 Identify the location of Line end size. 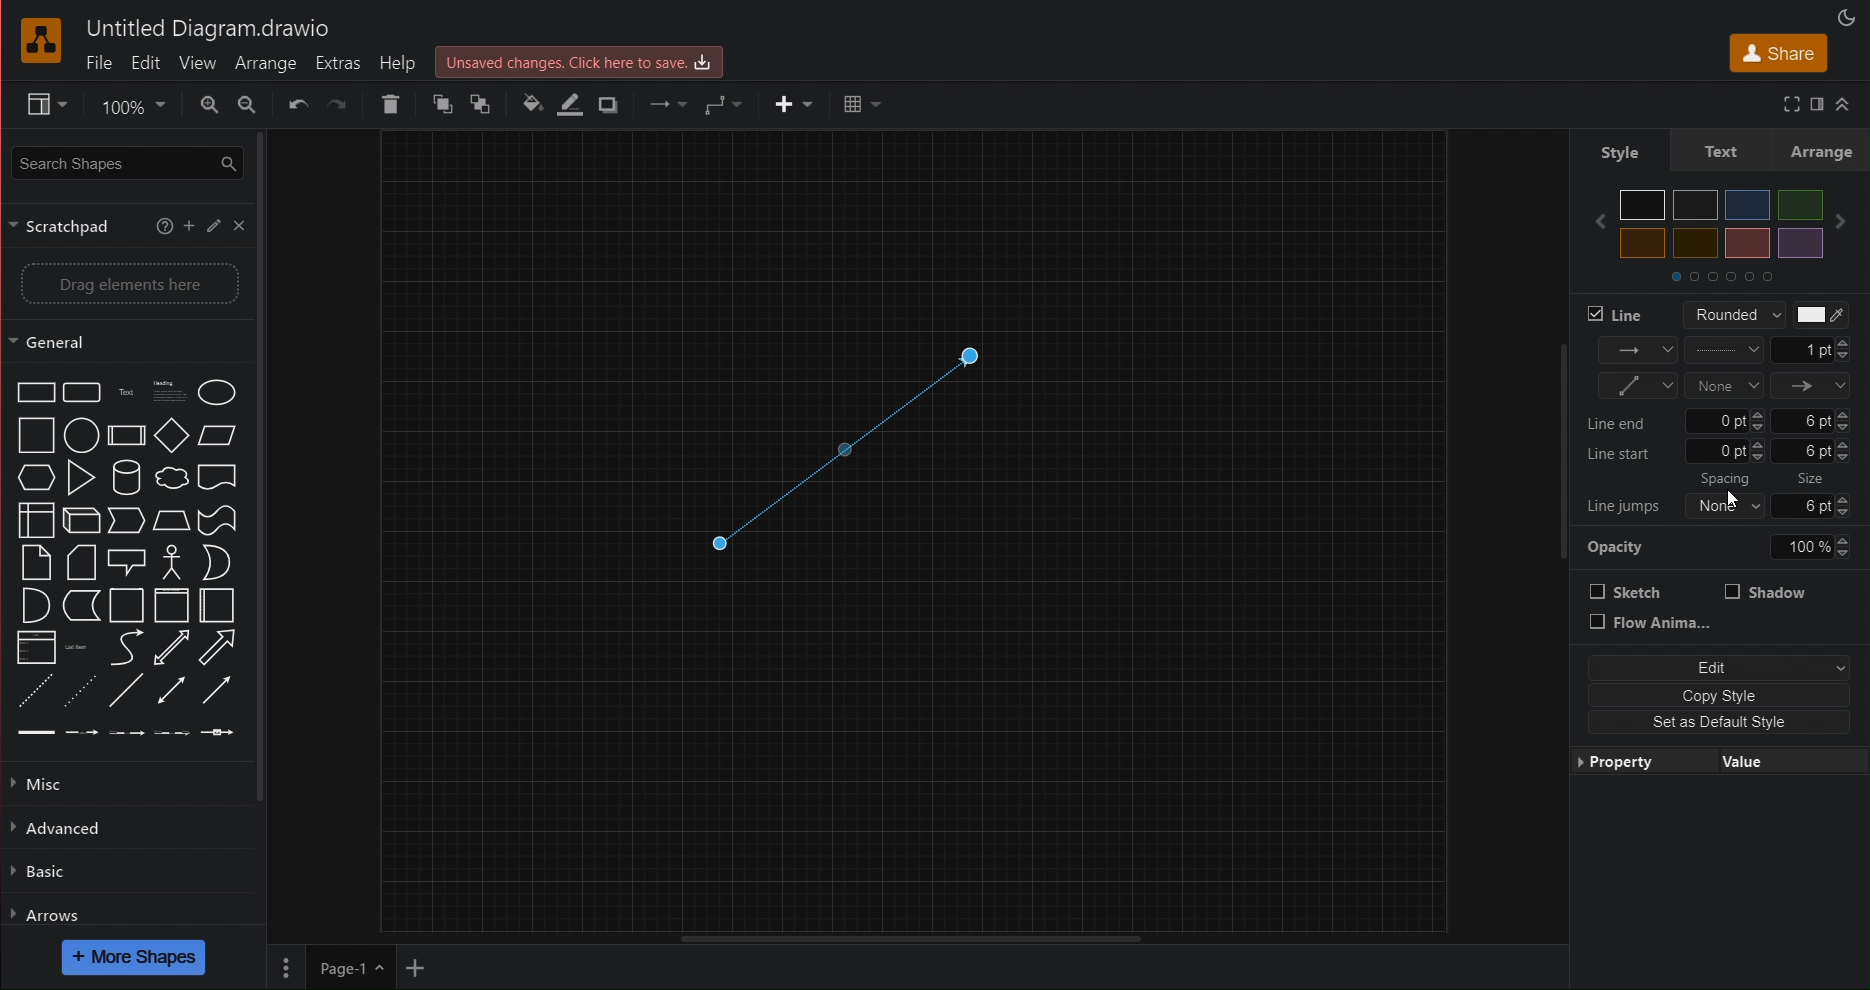
(1724, 420).